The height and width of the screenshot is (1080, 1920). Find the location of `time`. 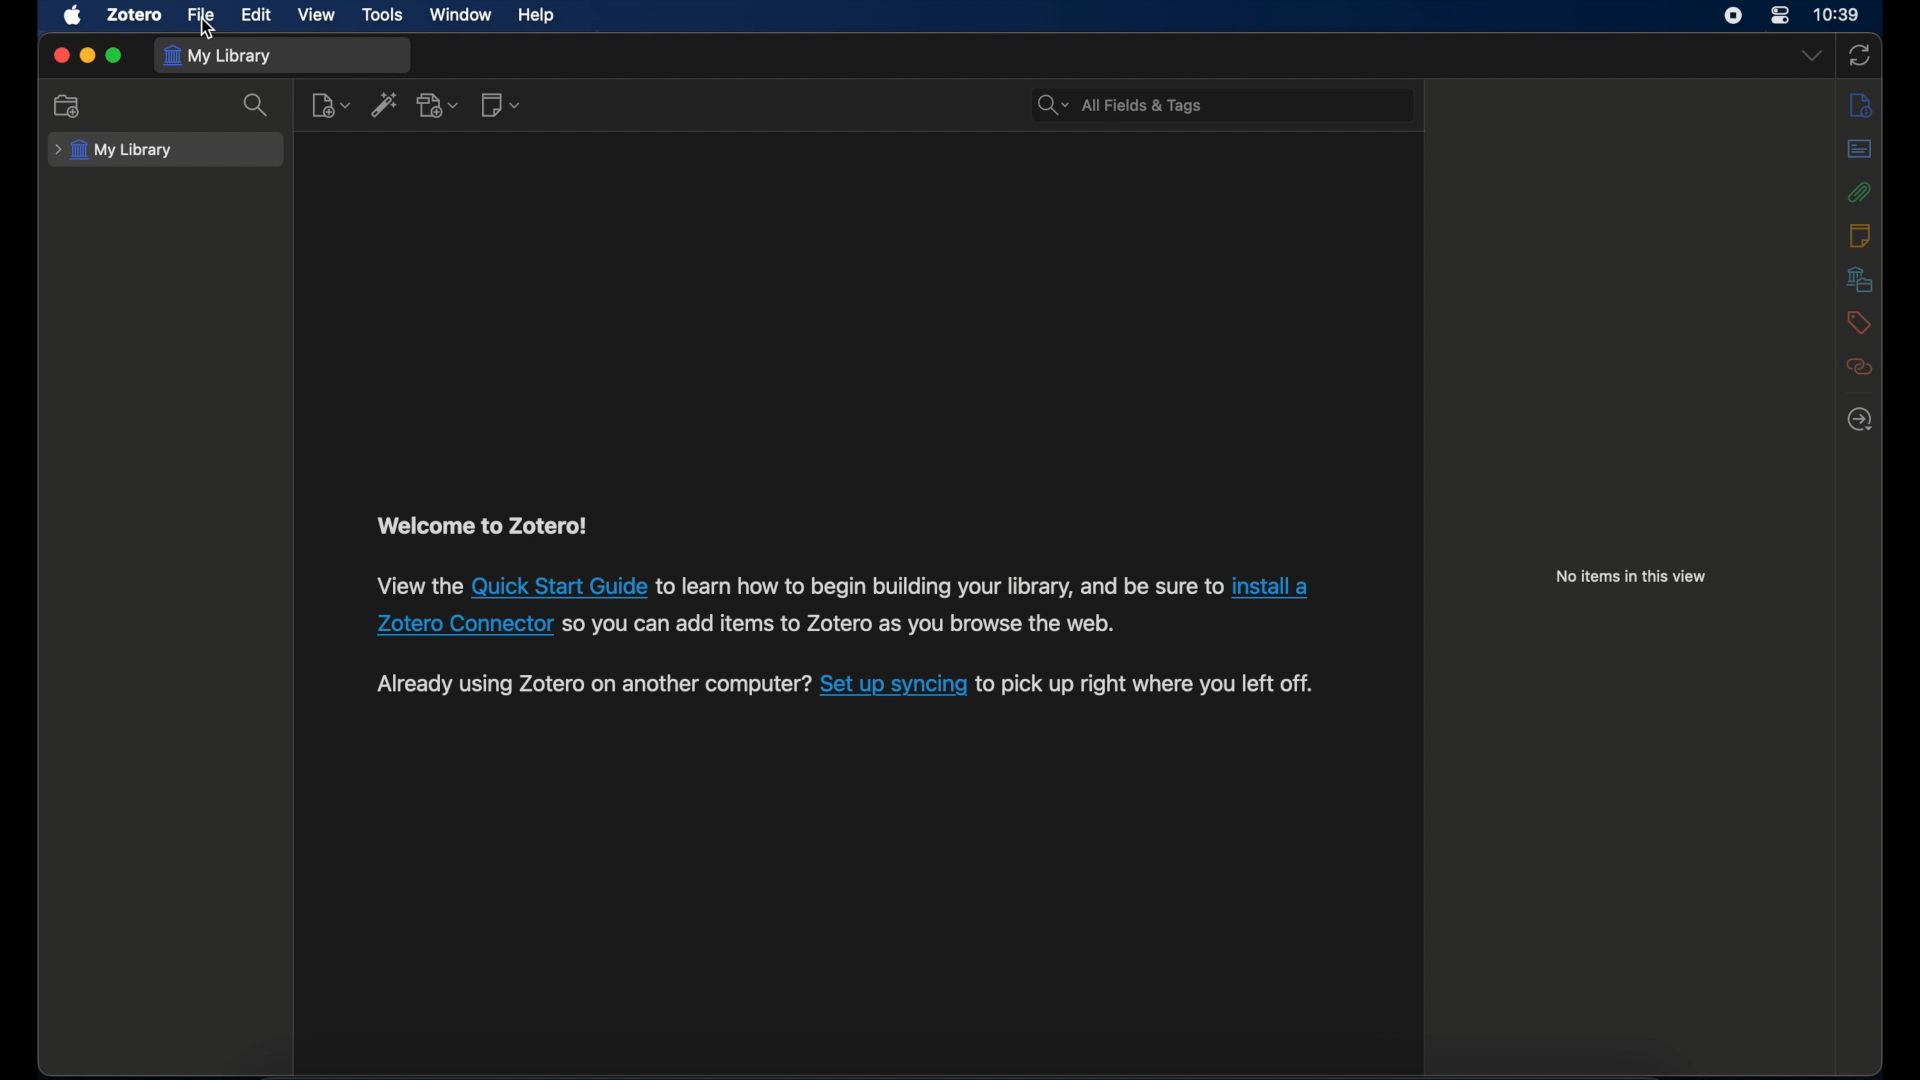

time is located at coordinates (1837, 15).